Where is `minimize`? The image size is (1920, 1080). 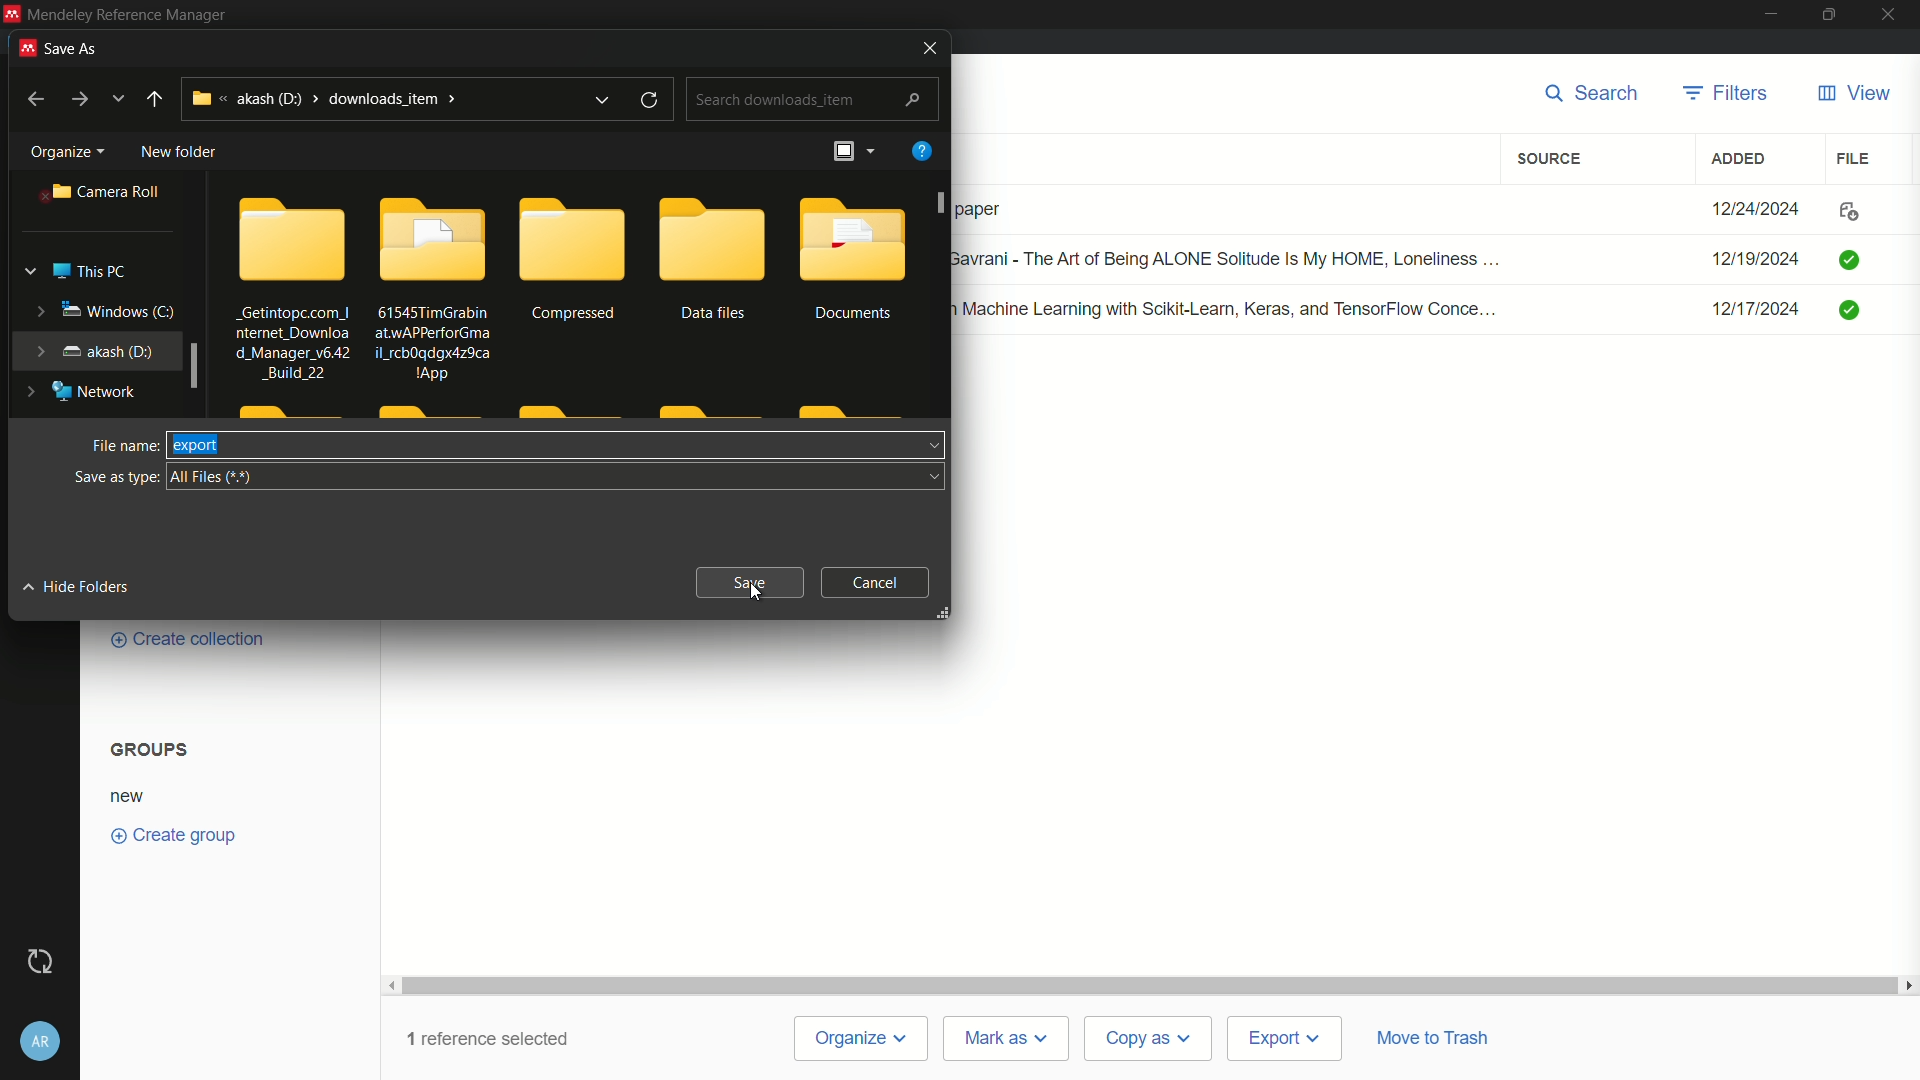 minimize is located at coordinates (1769, 12).